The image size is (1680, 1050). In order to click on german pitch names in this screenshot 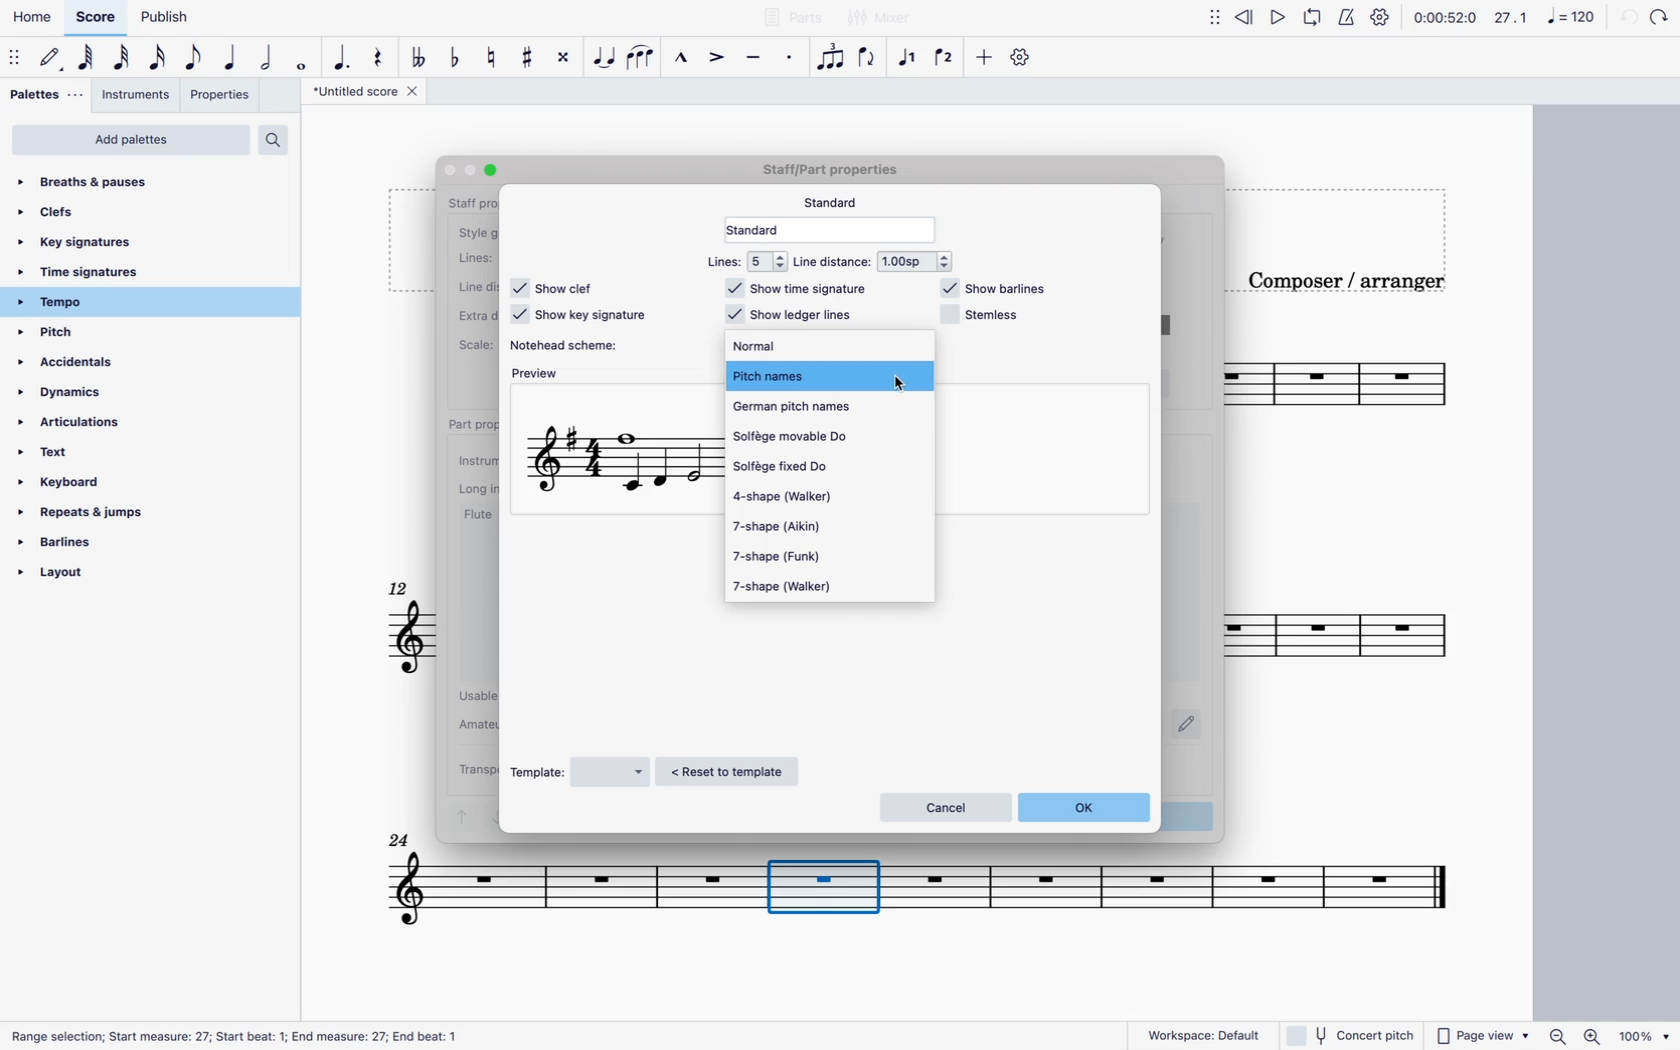, I will do `click(814, 407)`.